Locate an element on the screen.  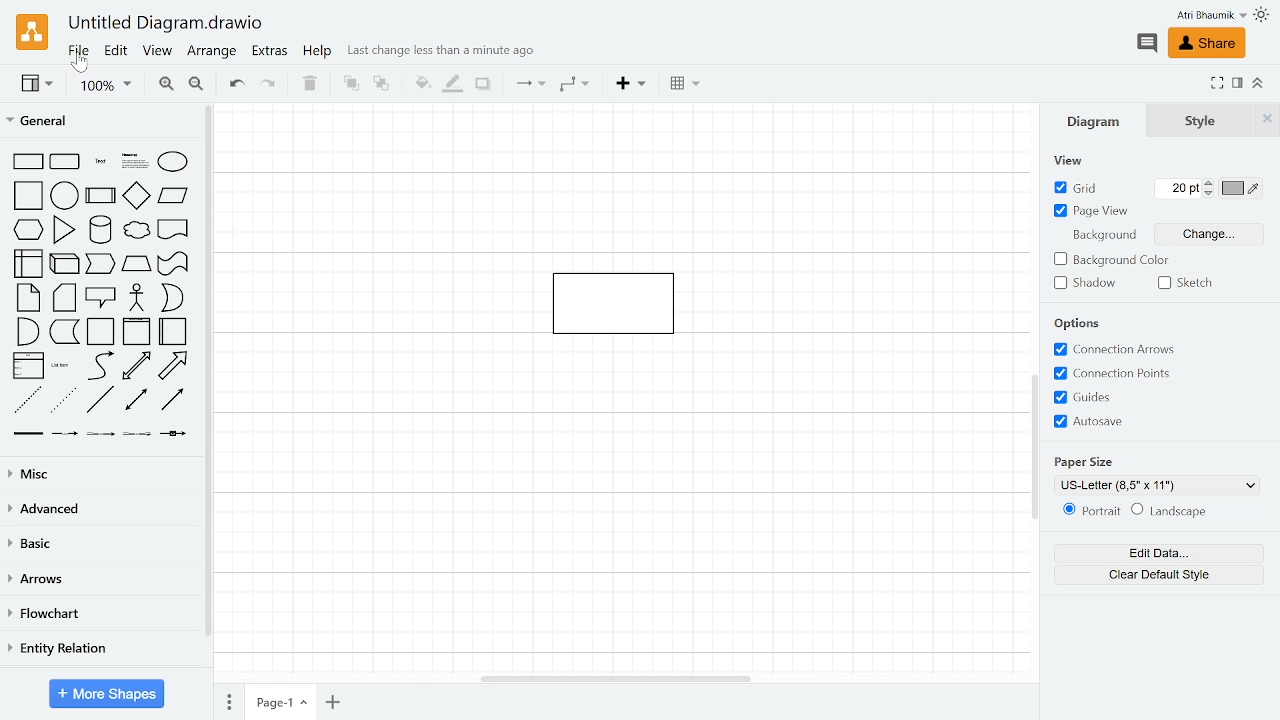
Style is located at coordinates (1192, 120).